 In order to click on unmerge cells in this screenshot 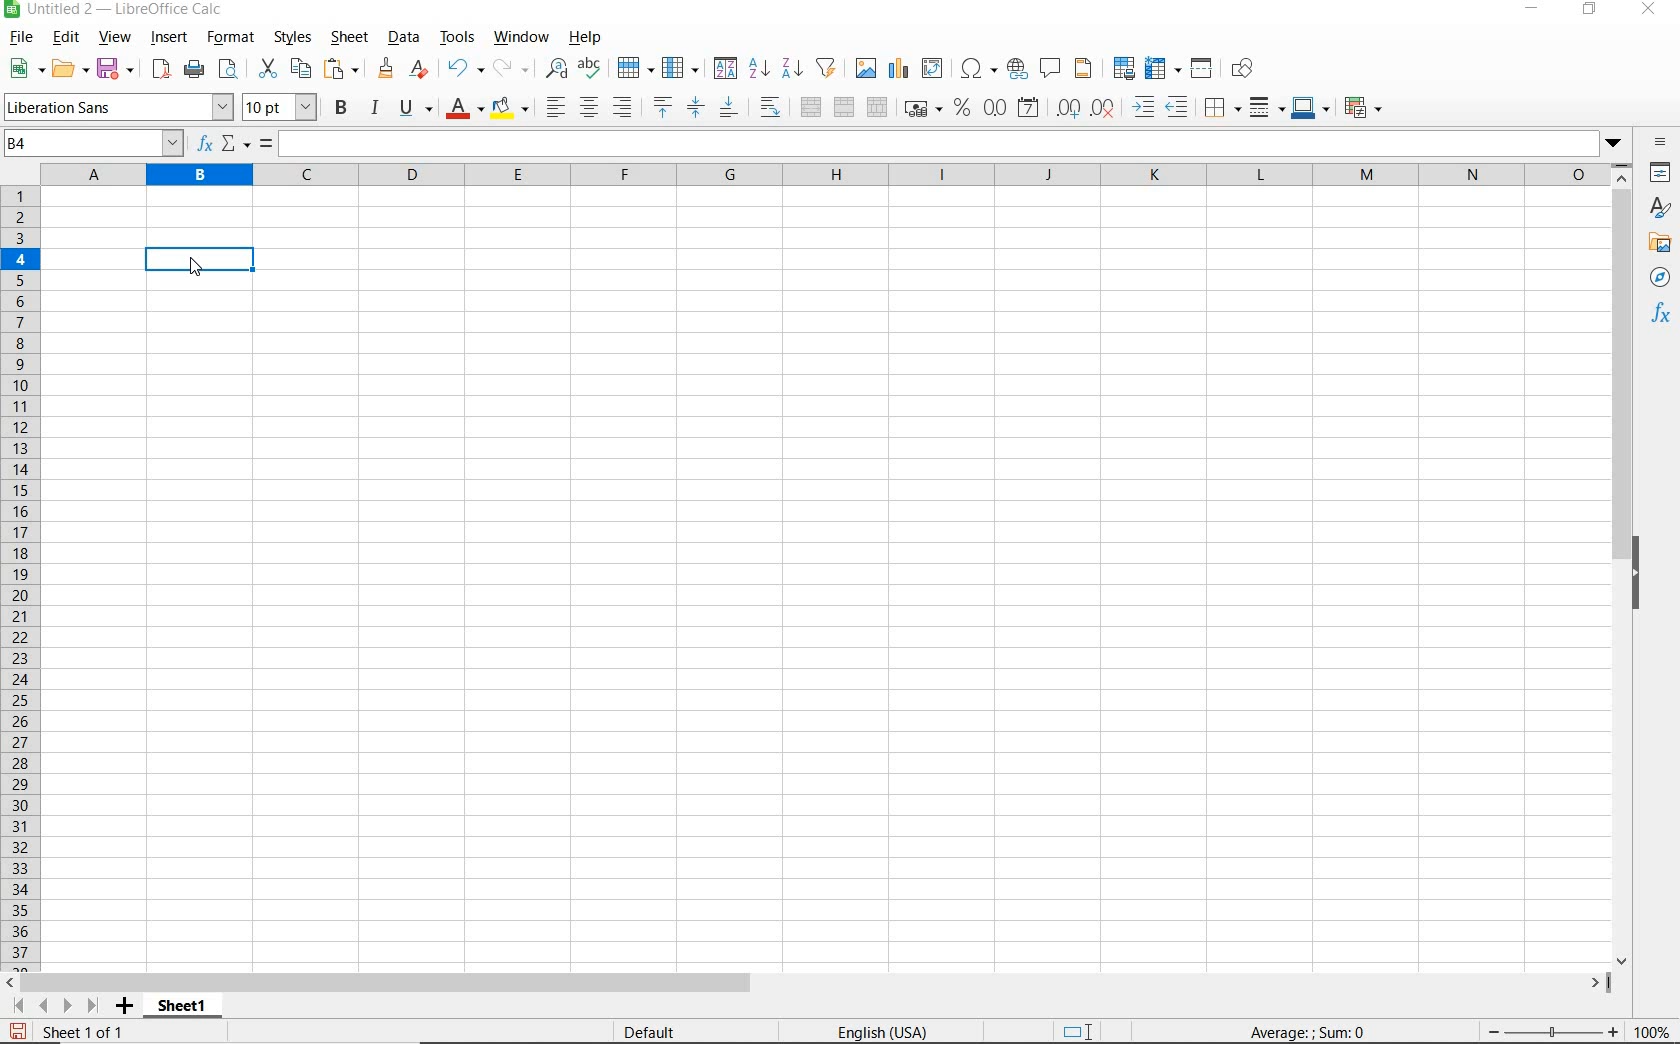, I will do `click(876, 109)`.